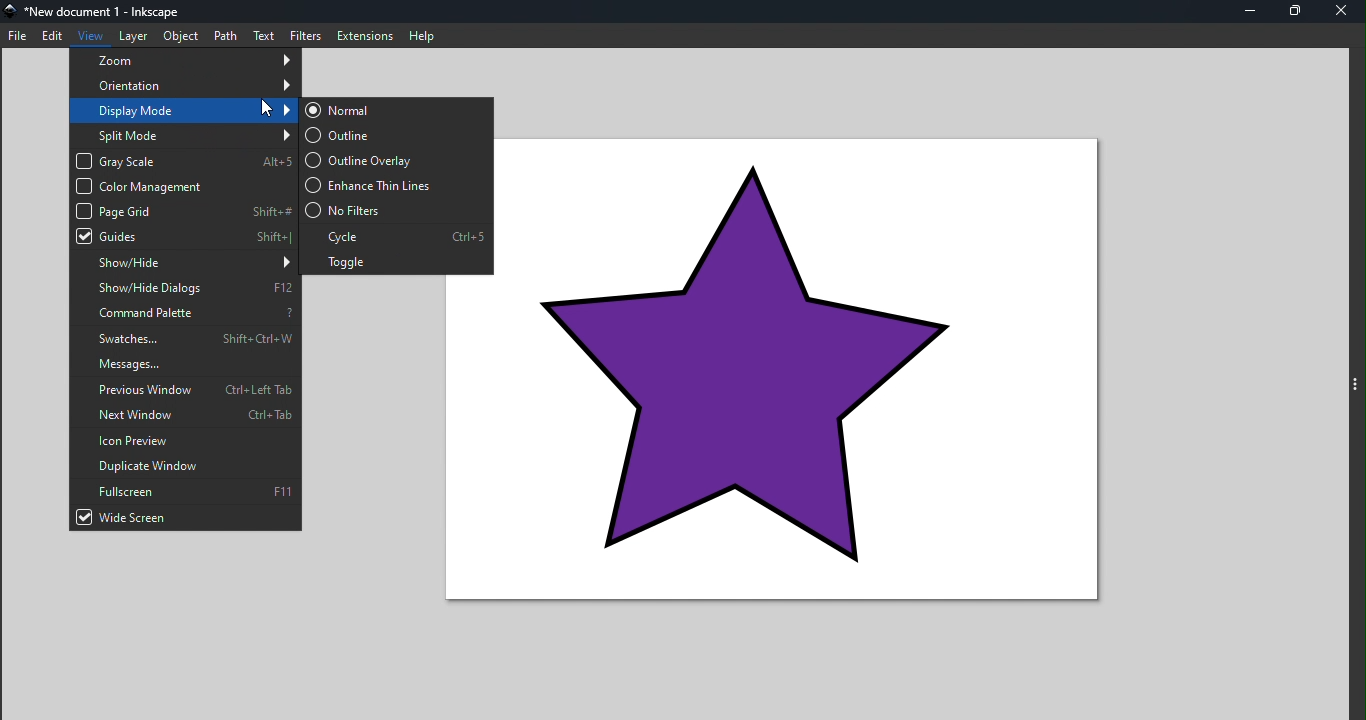 The image size is (1366, 720). What do you see at coordinates (396, 110) in the screenshot?
I see `Normal` at bounding box center [396, 110].